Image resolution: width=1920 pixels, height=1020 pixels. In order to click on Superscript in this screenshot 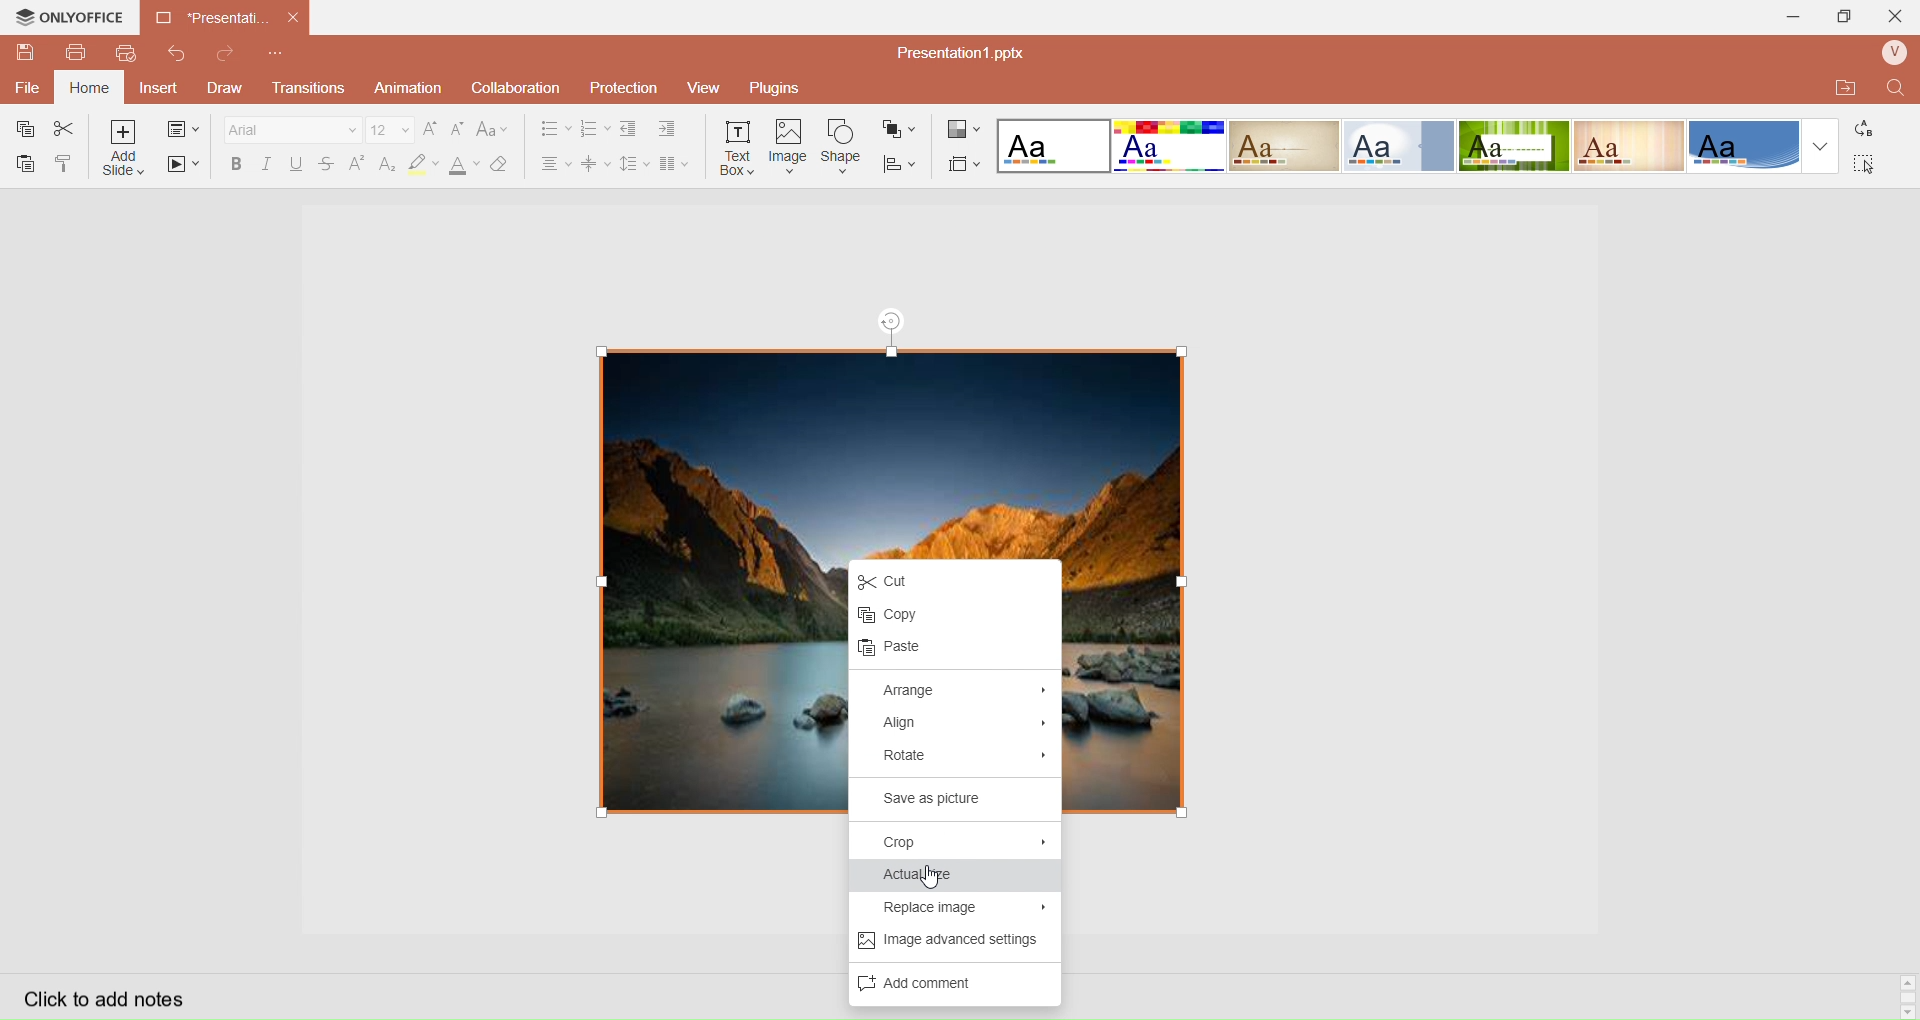, I will do `click(357, 164)`.